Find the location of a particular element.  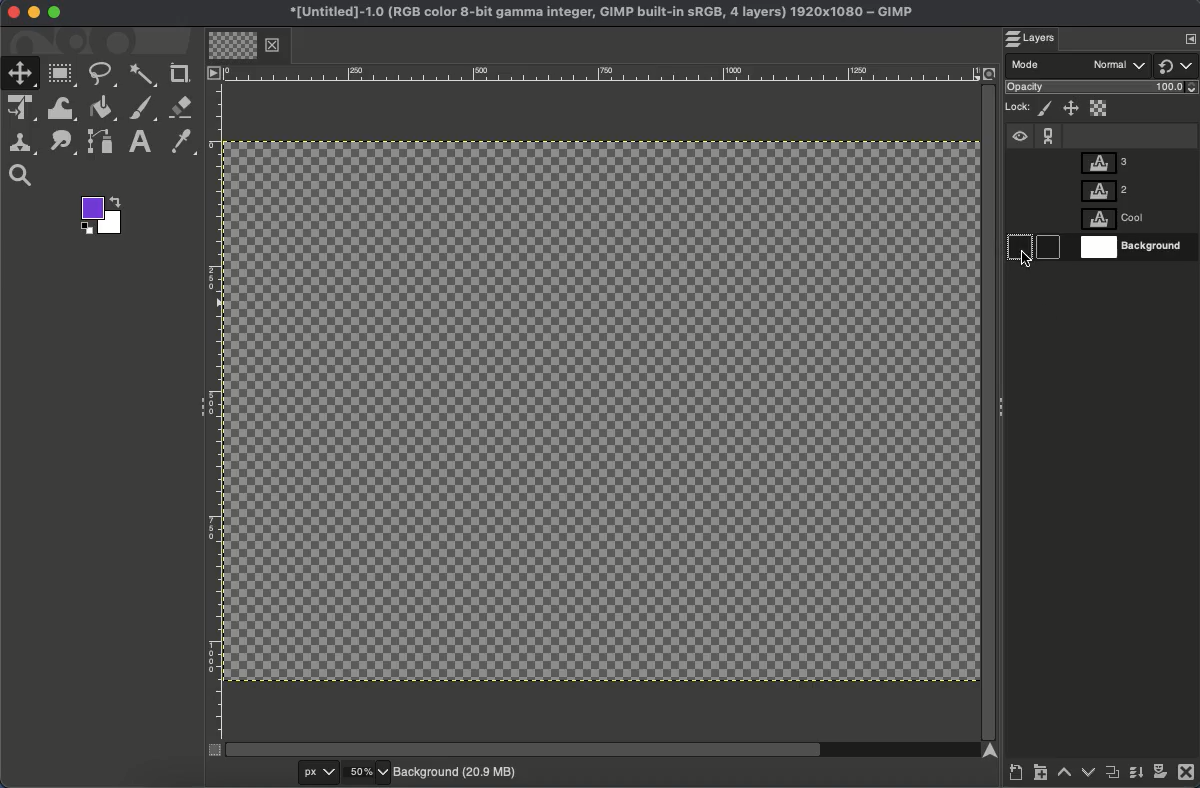

Chain is located at coordinates (1049, 131).